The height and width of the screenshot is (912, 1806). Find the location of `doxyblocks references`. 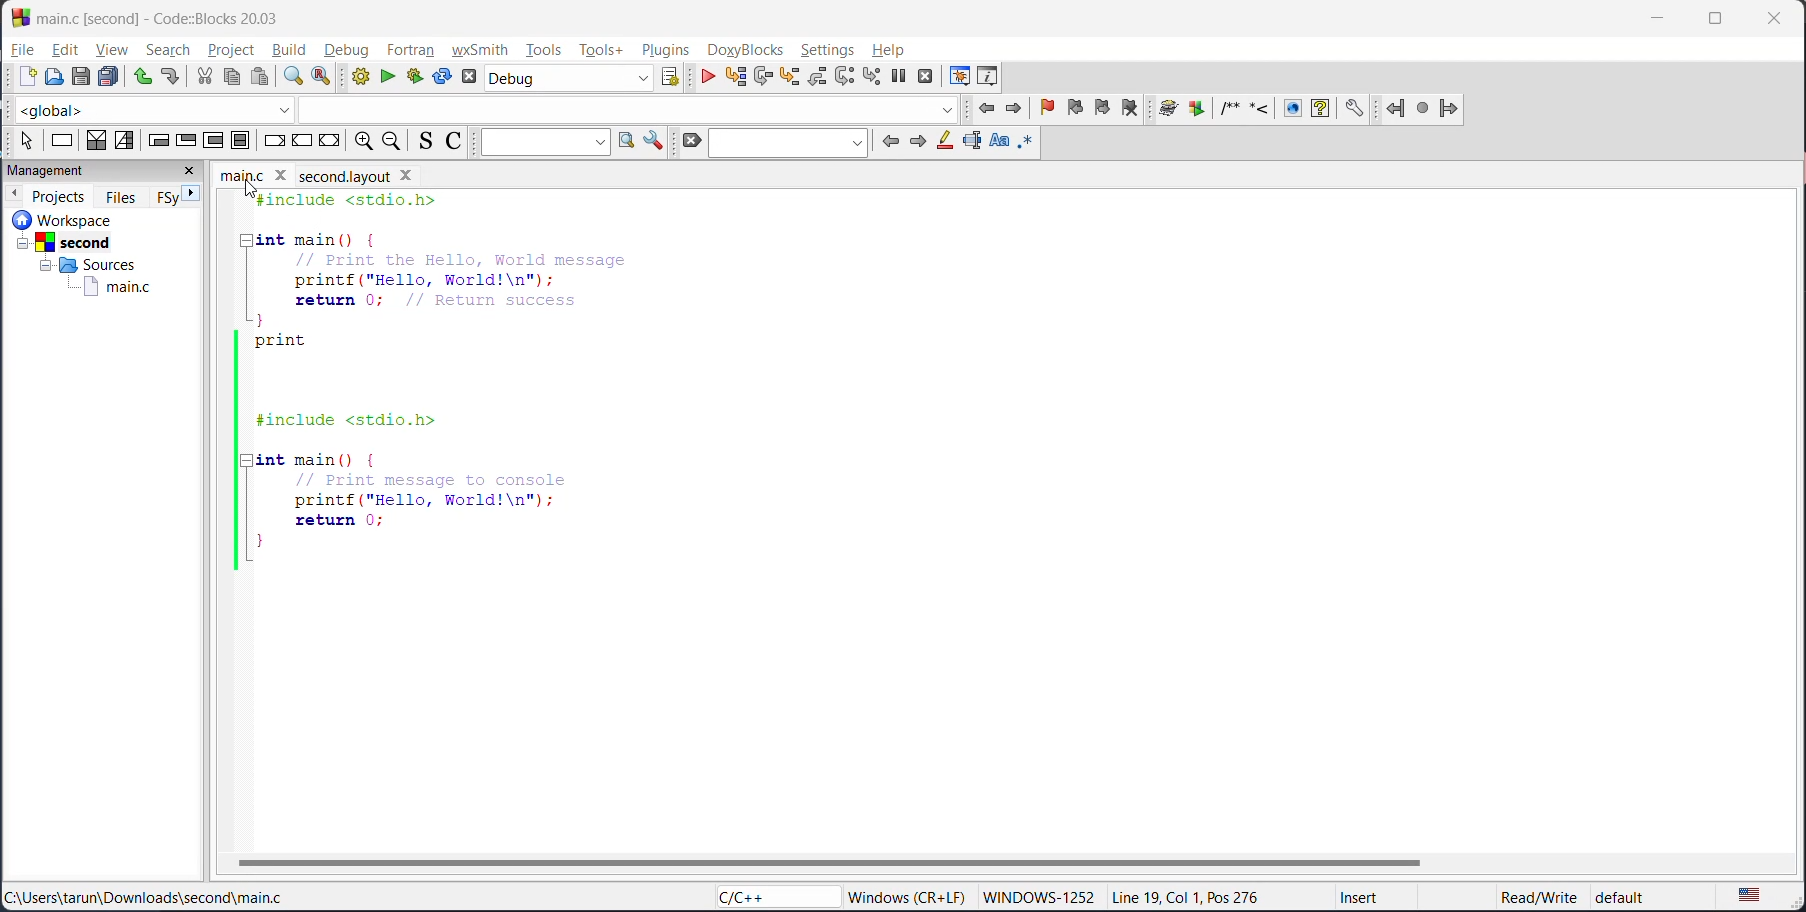

doxyblocks references is located at coordinates (1269, 106).